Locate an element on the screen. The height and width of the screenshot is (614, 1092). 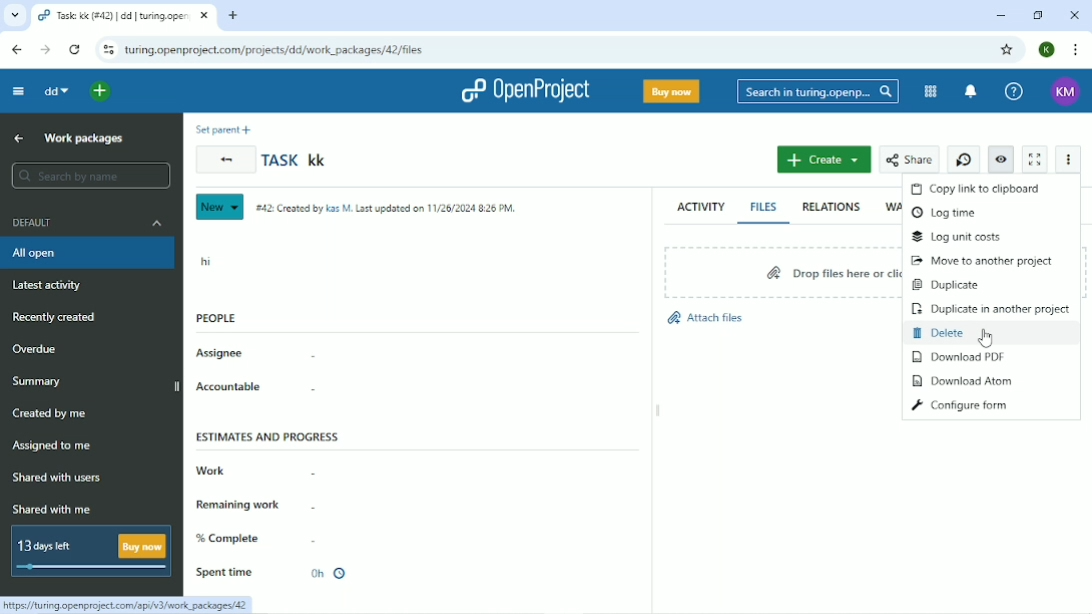
Search tabs is located at coordinates (15, 15).